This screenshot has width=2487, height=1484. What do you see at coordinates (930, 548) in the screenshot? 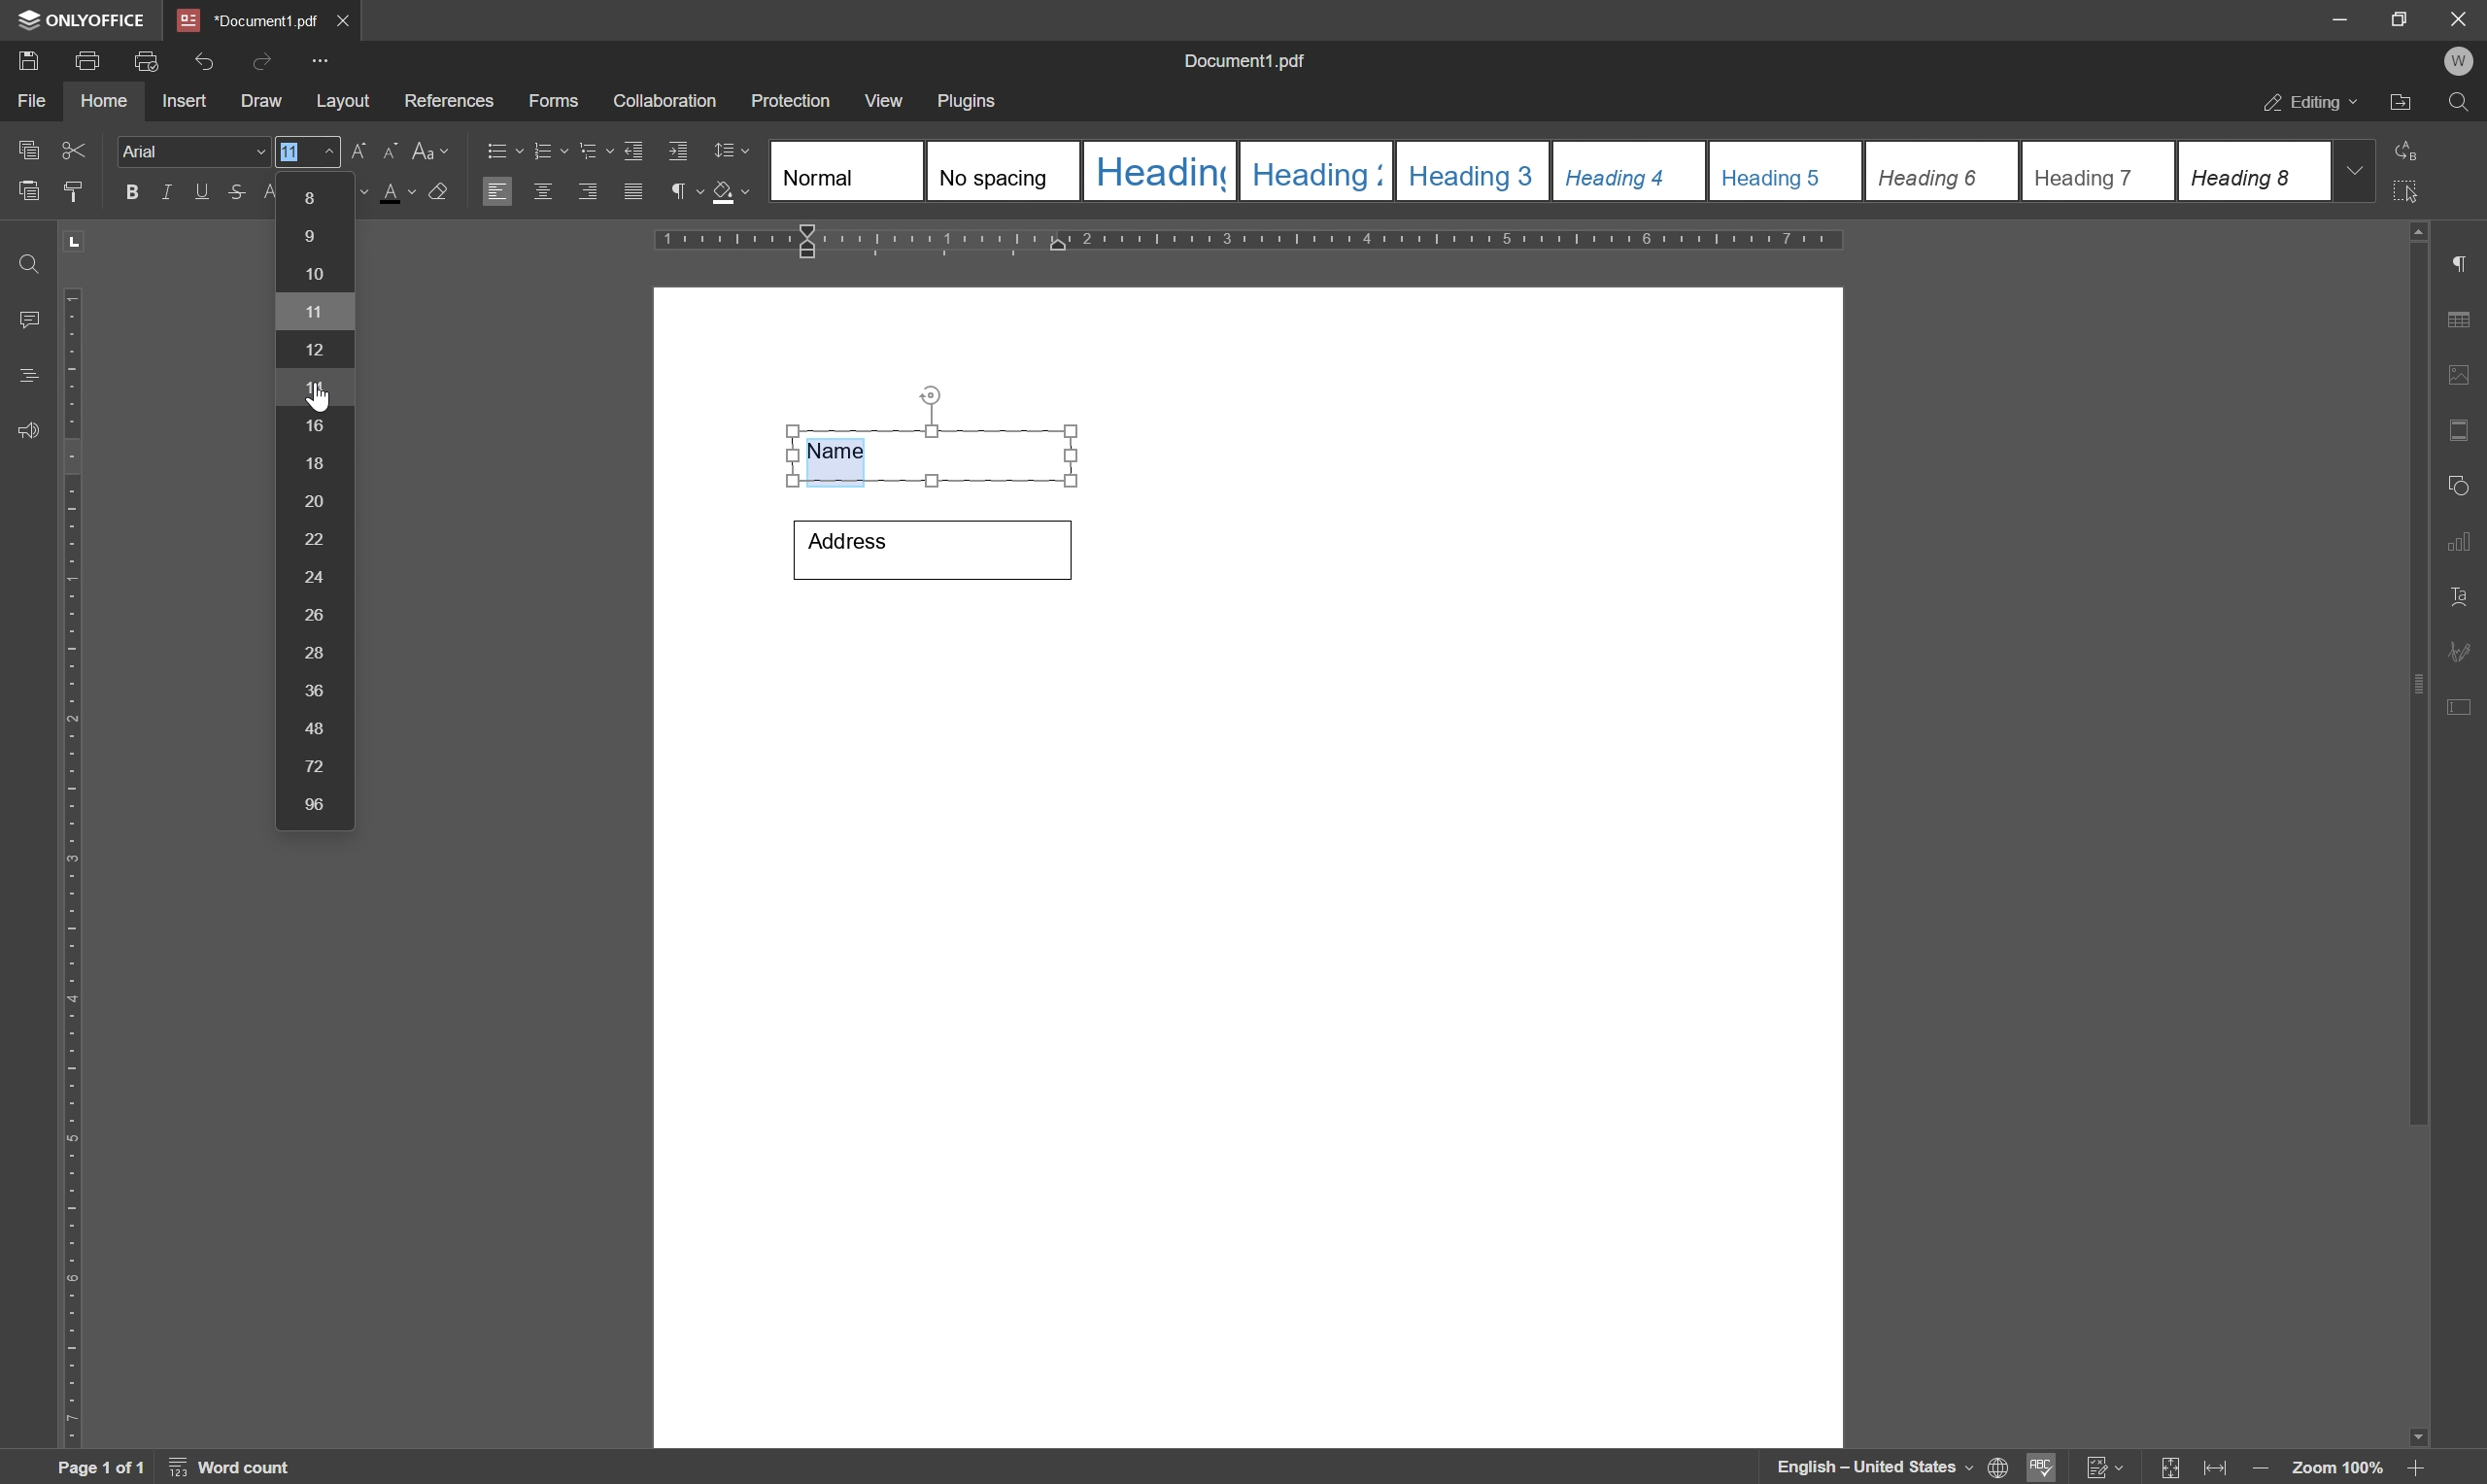
I see `Address` at bounding box center [930, 548].